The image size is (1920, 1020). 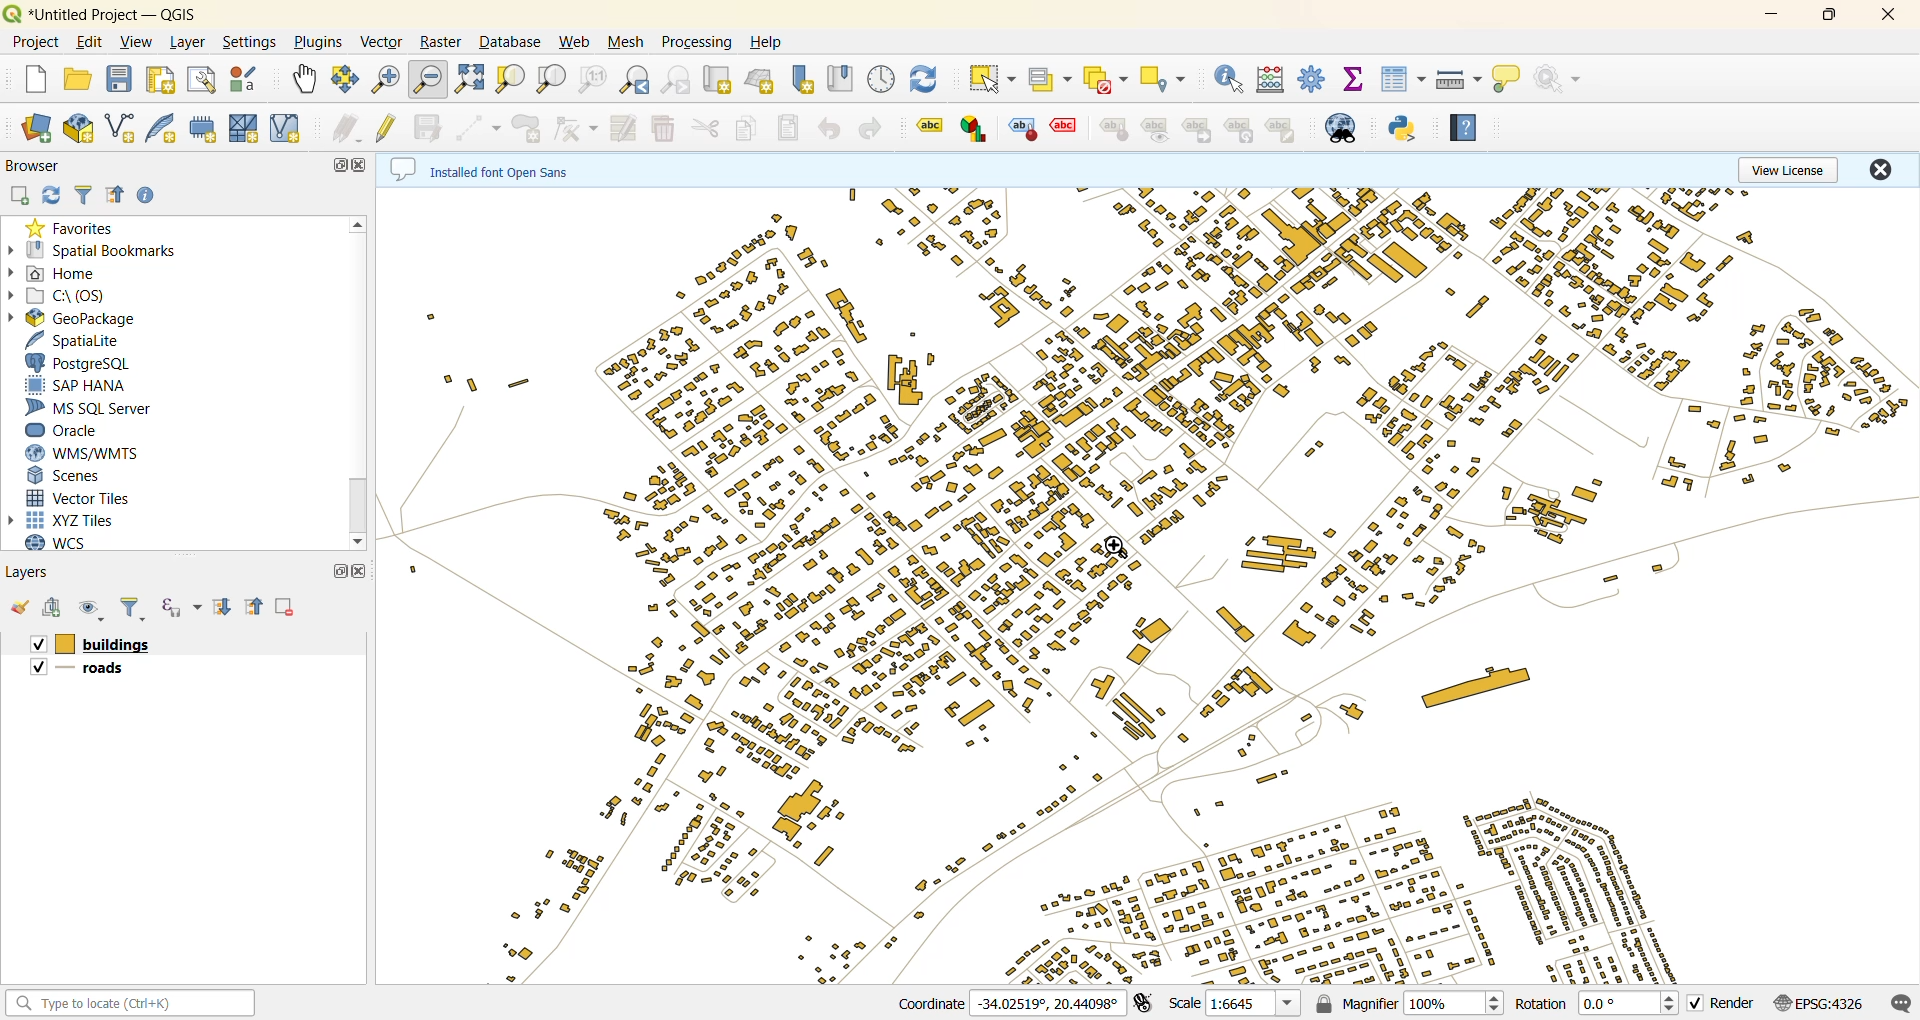 What do you see at coordinates (1407, 79) in the screenshot?
I see `attributes table` at bounding box center [1407, 79].